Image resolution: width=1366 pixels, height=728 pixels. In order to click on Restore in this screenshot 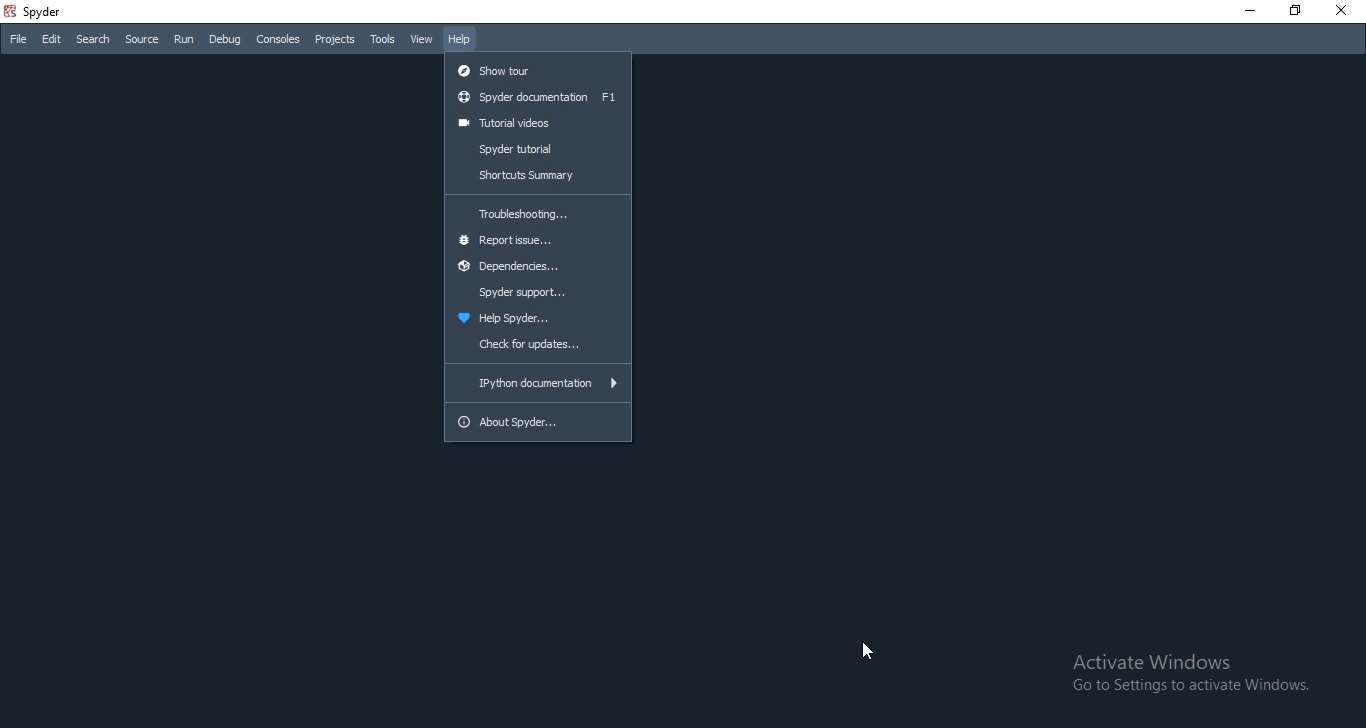, I will do `click(1298, 12)`.